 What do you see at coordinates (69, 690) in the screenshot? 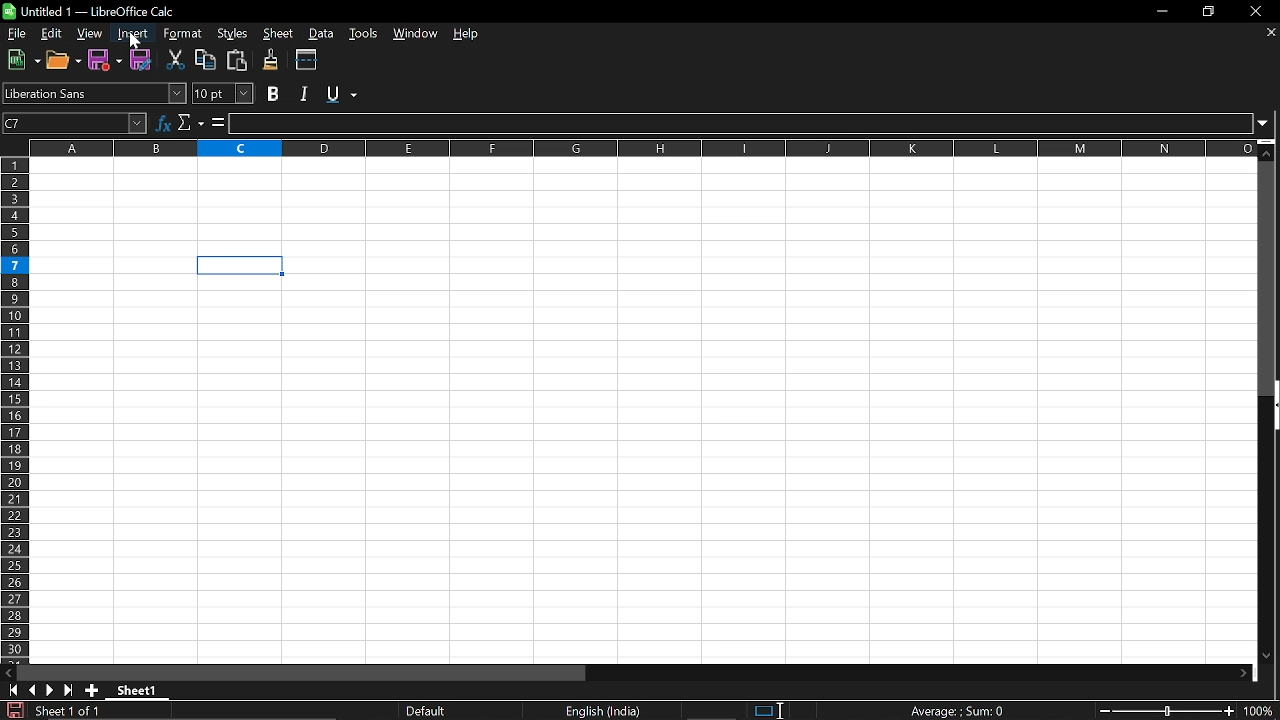
I see `Last sheet` at bounding box center [69, 690].